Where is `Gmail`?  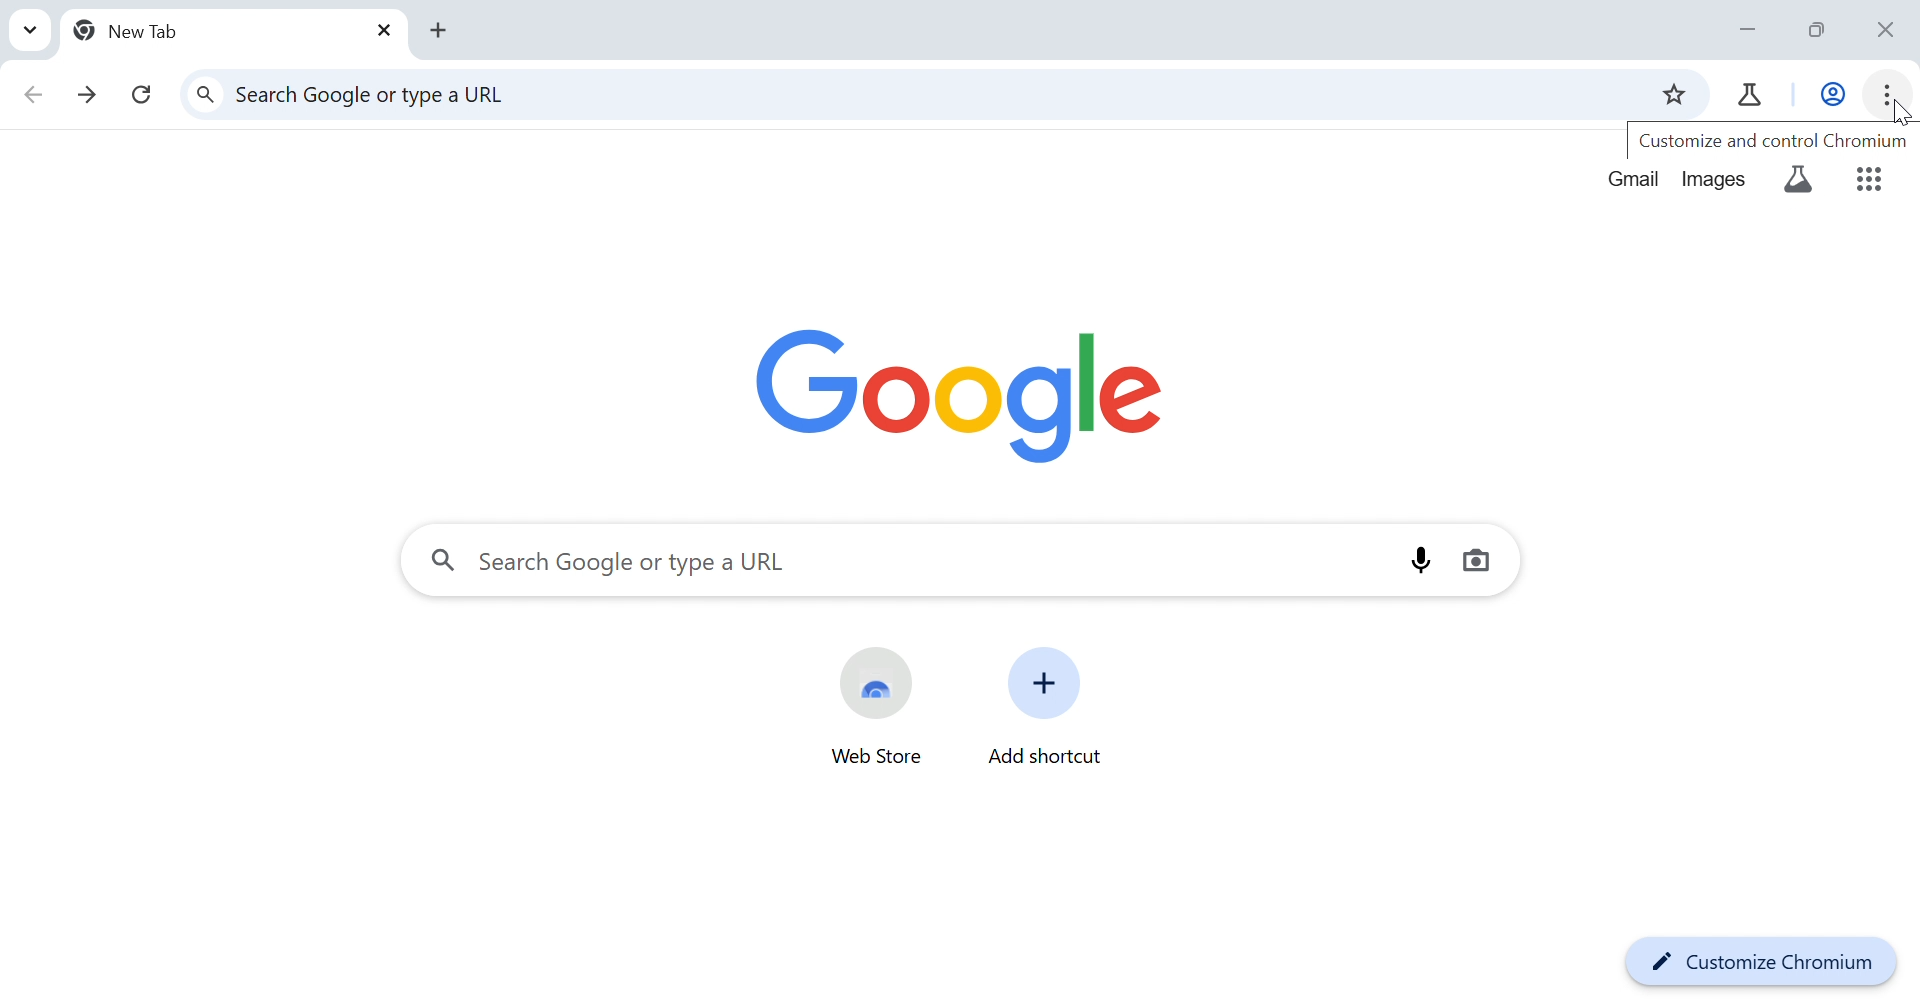
Gmail is located at coordinates (1637, 178).